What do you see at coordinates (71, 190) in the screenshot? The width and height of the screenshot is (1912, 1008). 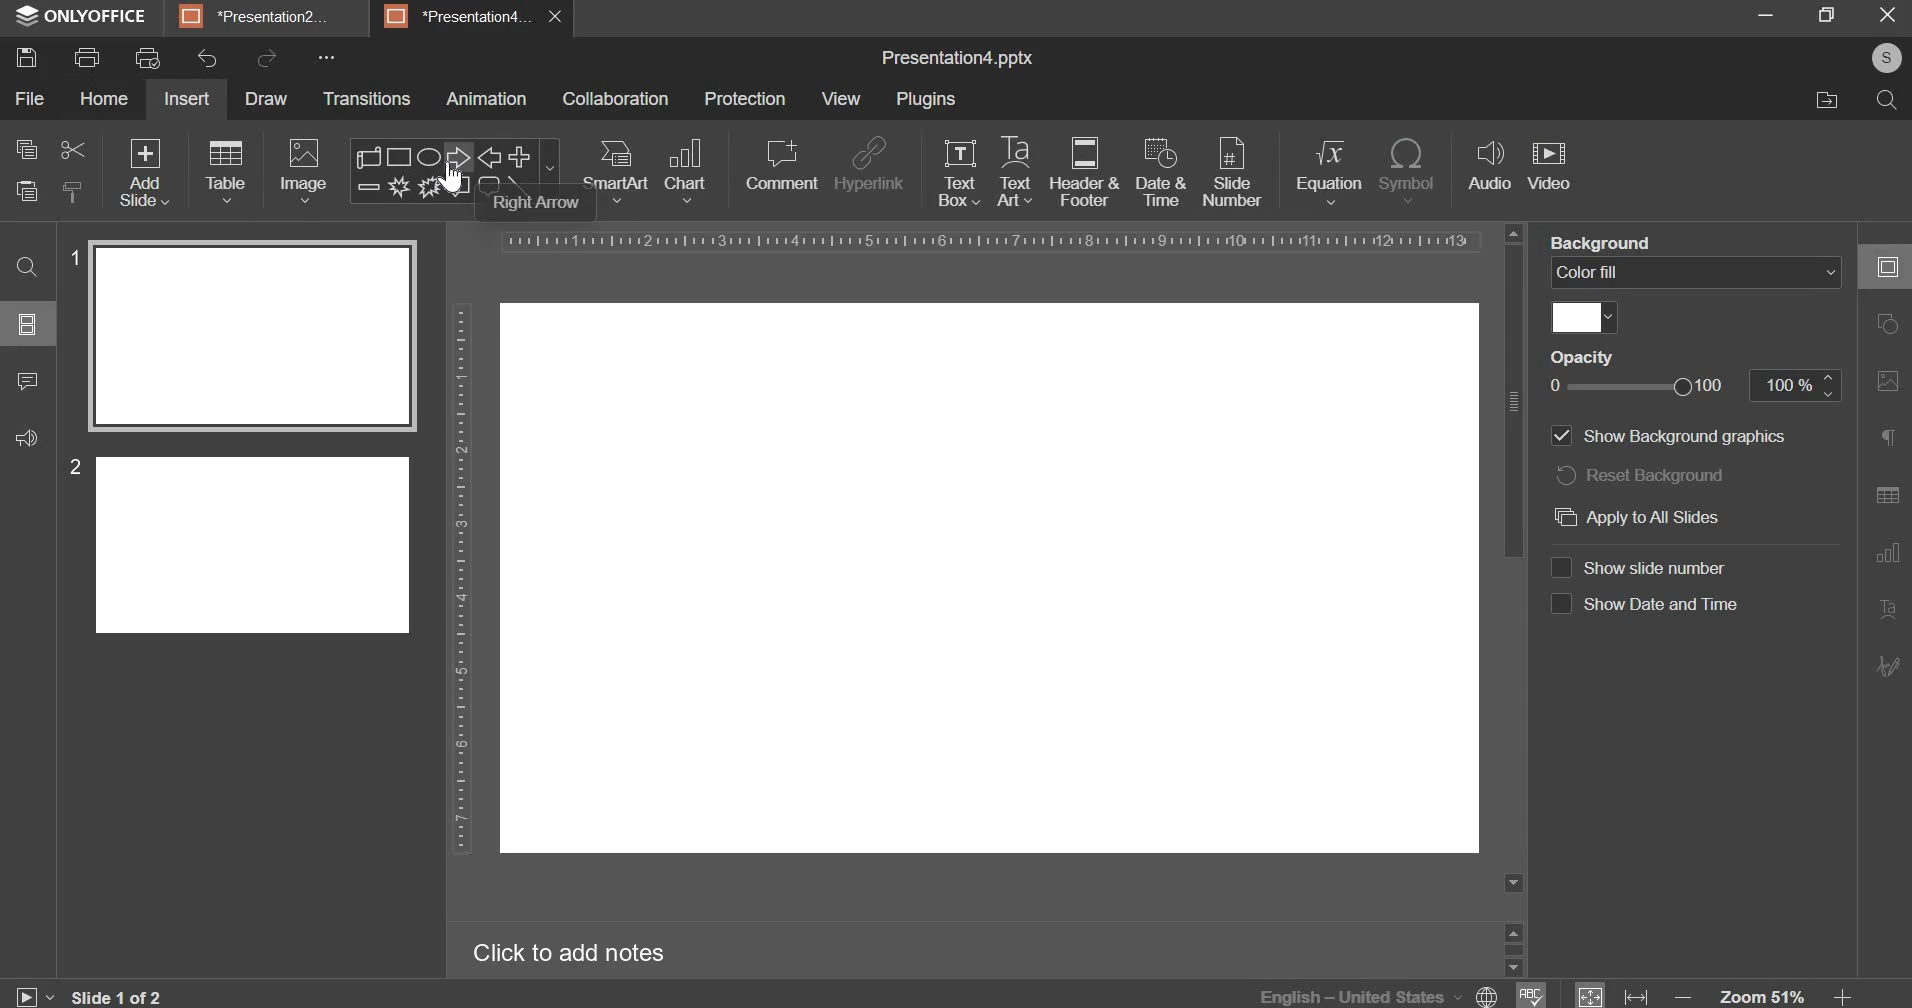 I see `copy stlye` at bounding box center [71, 190].